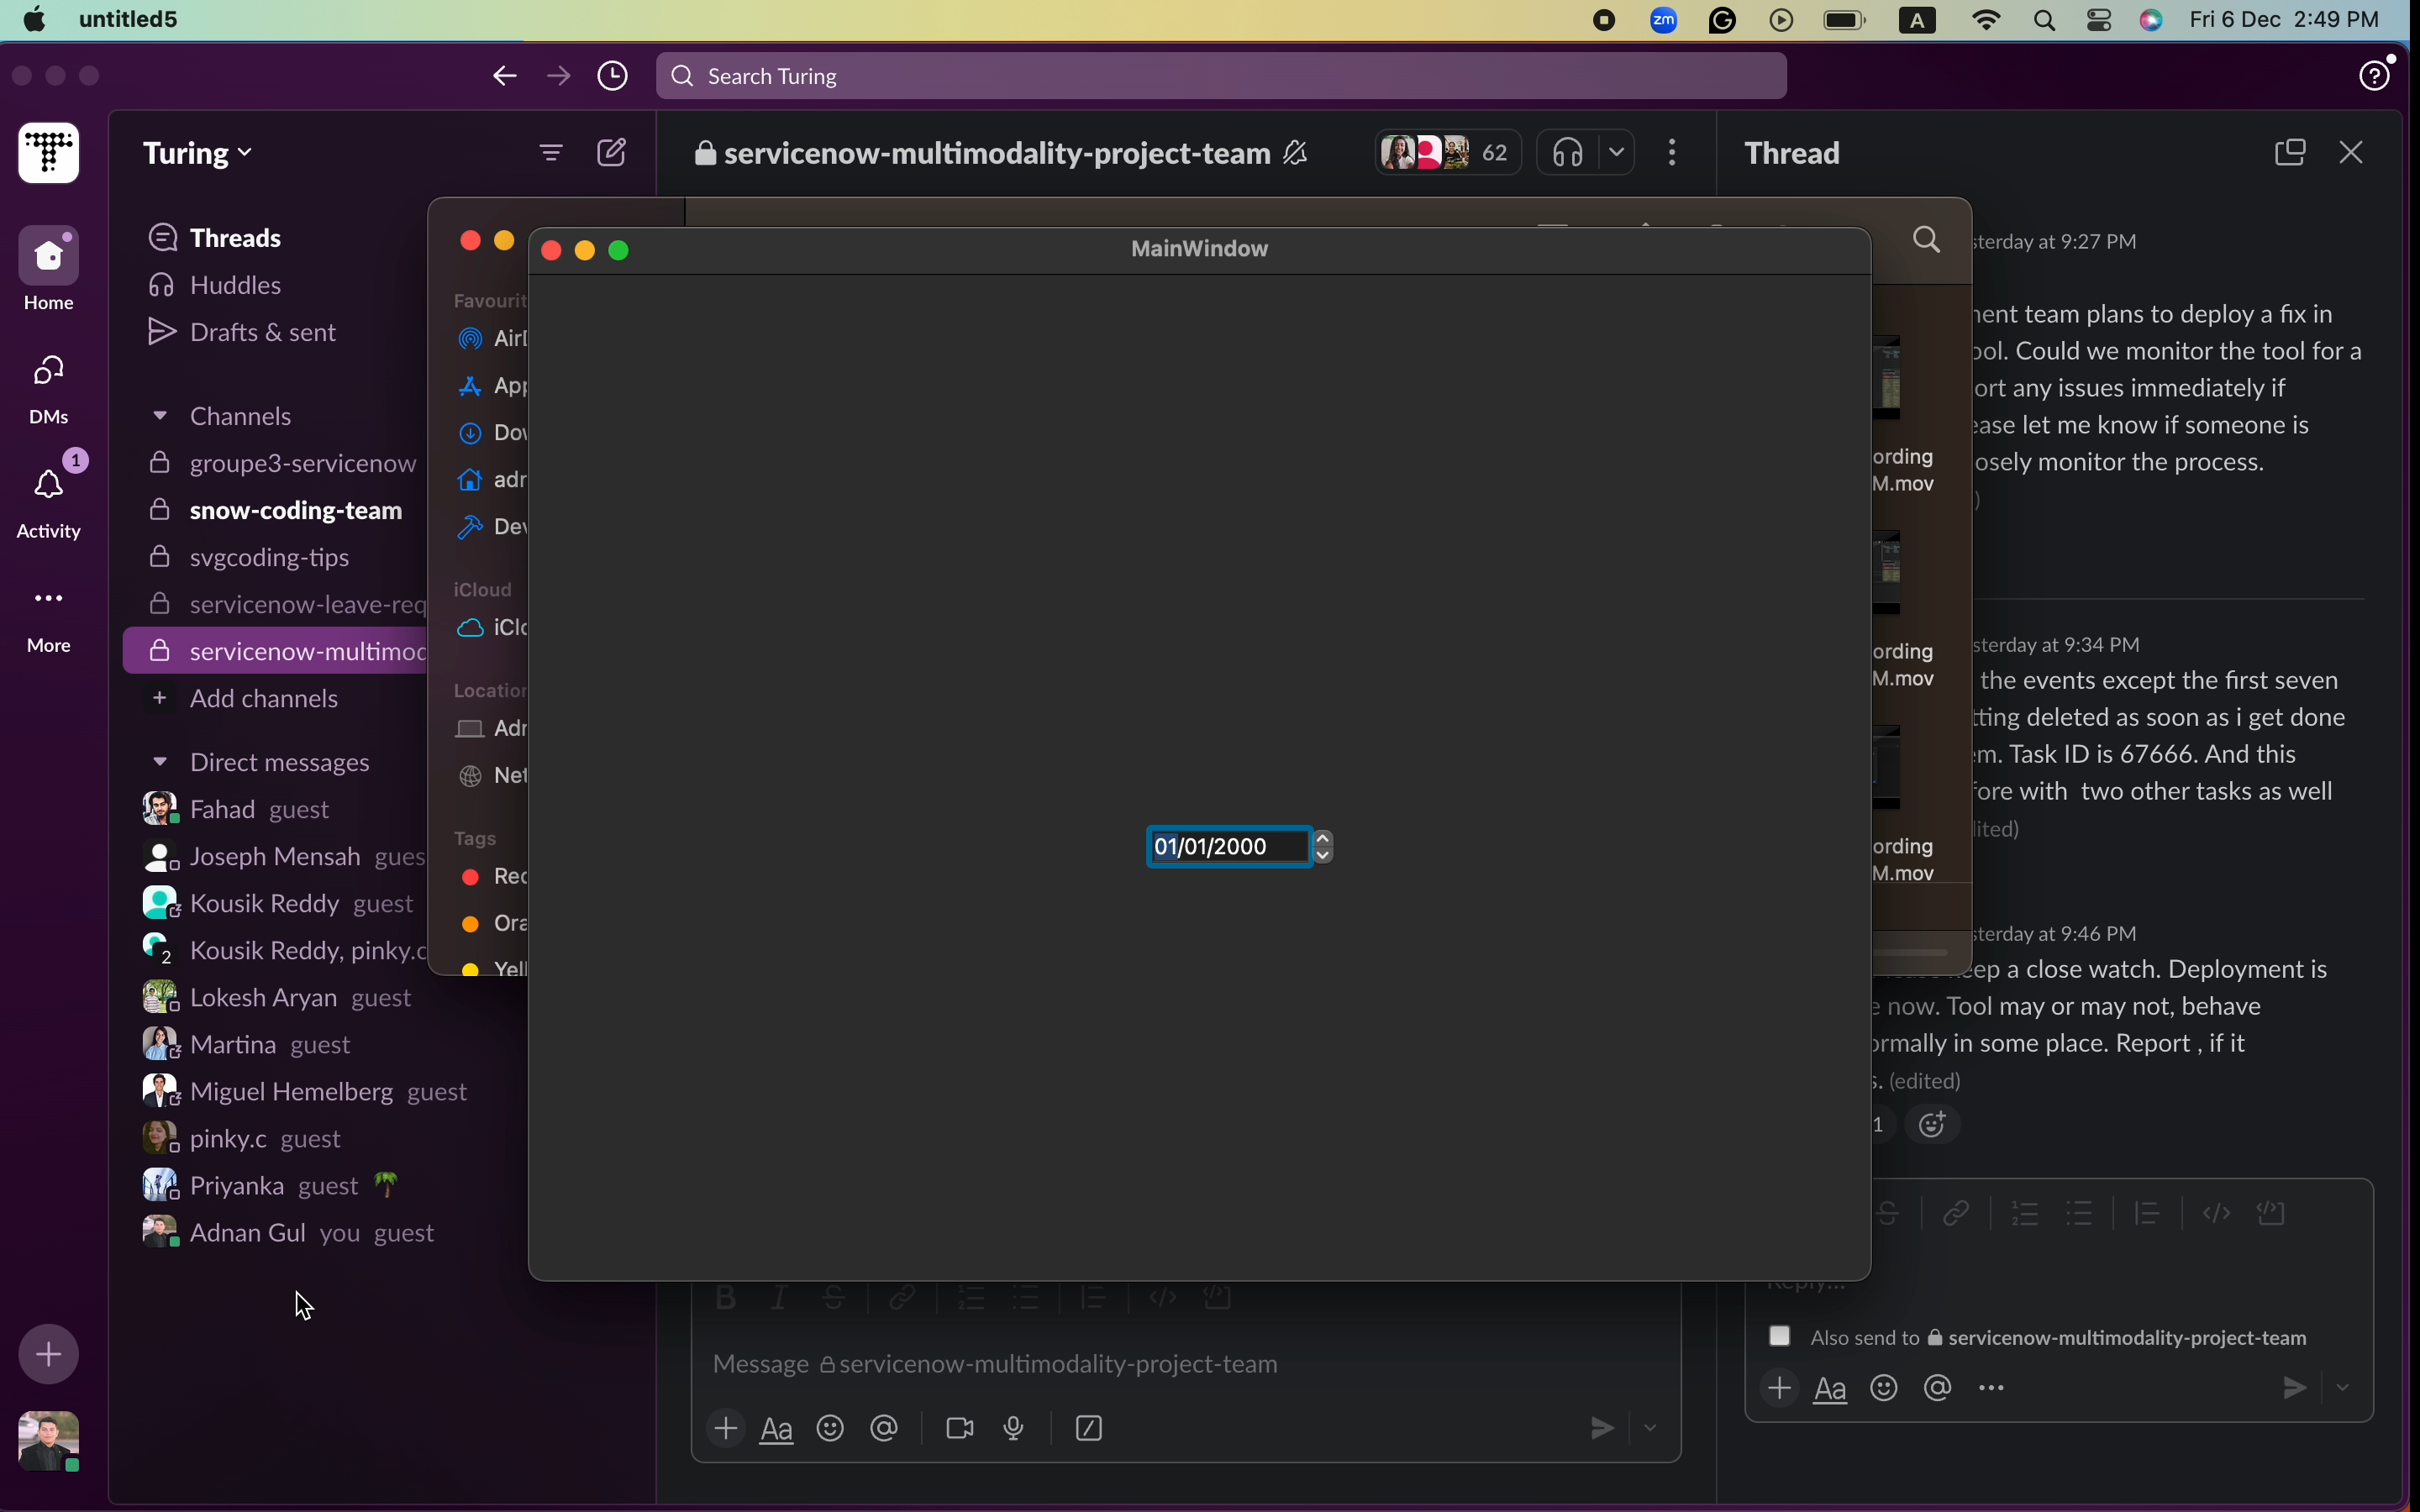  What do you see at coordinates (255, 1044) in the screenshot?
I see `Martina` at bounding box center [255, 1044].